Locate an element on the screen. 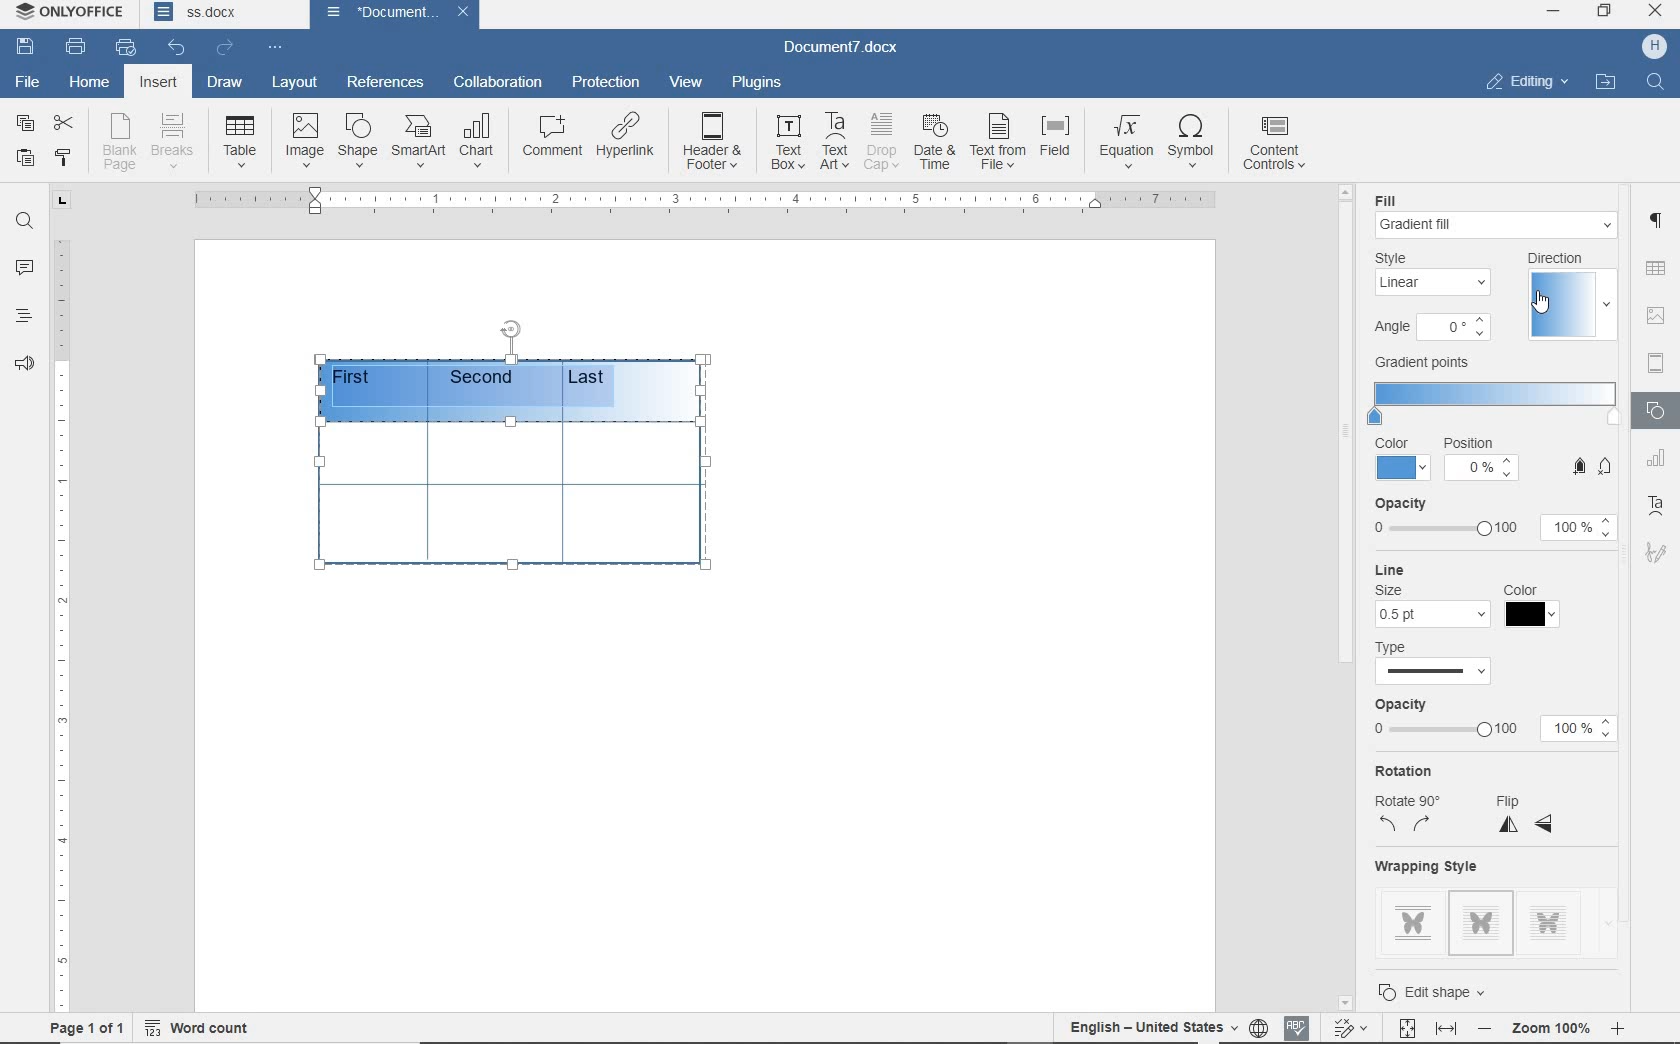  system name is located at coordinates (71, 13).